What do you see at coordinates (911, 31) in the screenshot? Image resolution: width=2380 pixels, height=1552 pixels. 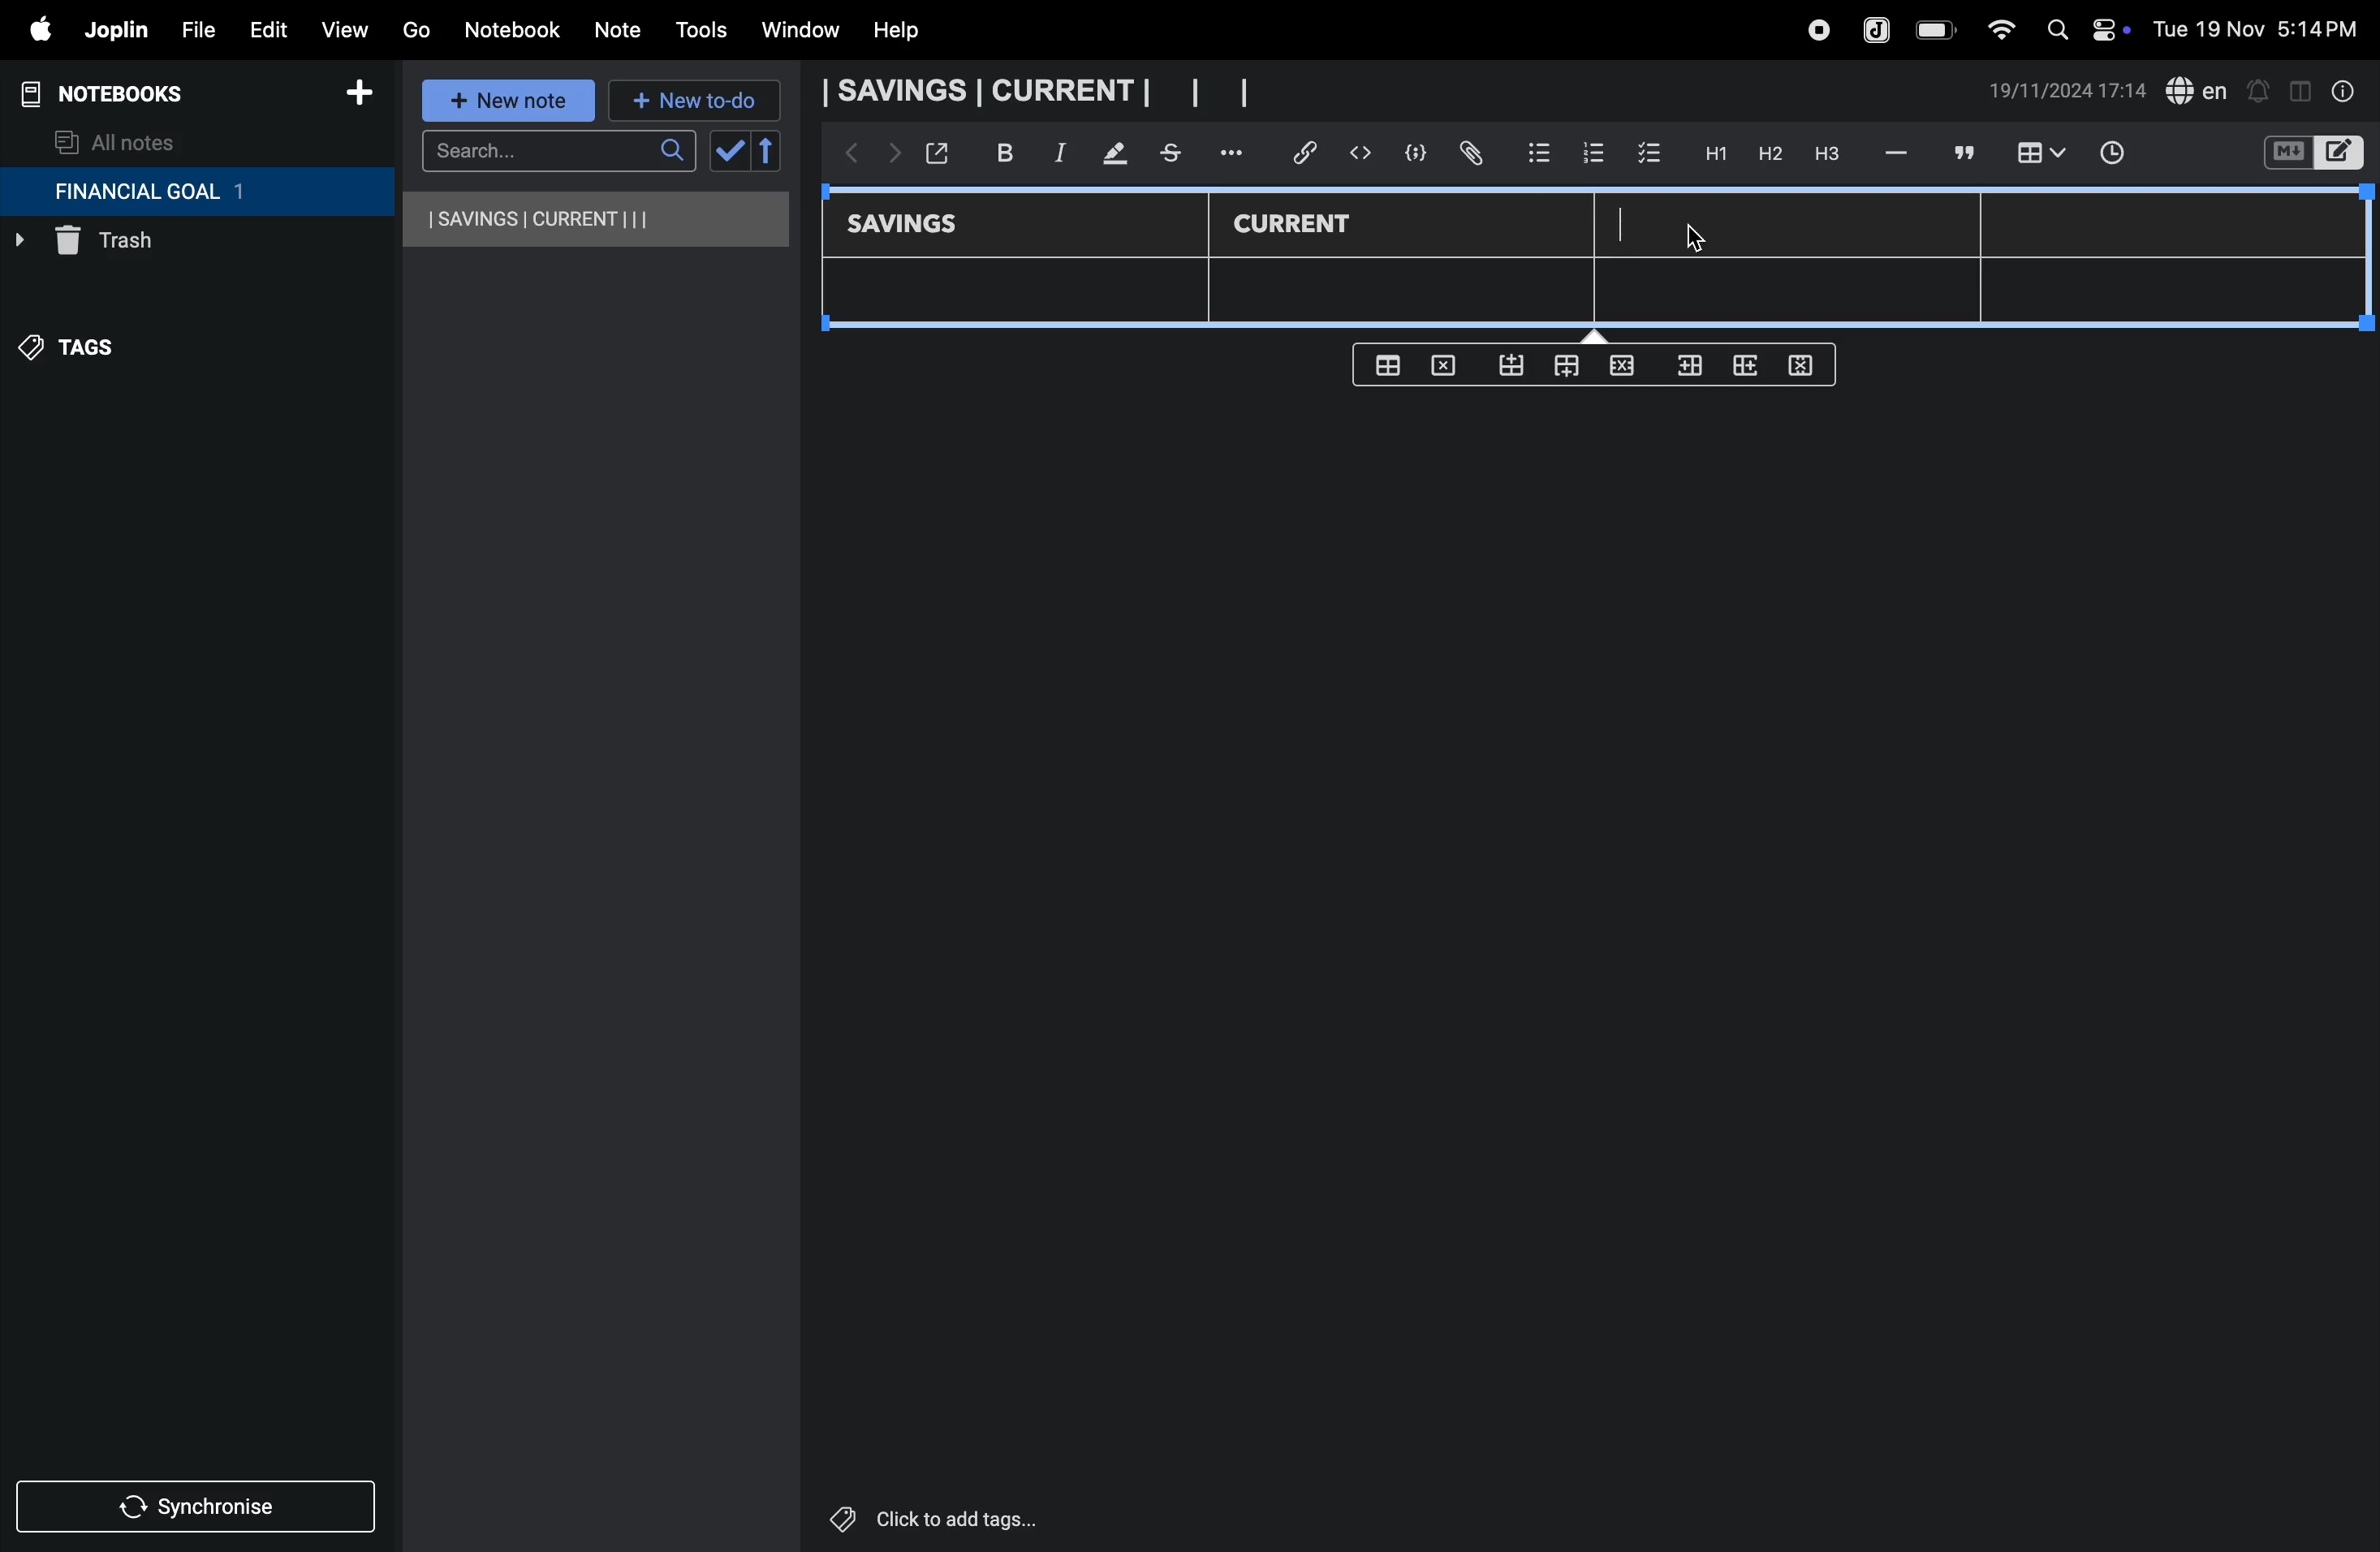 I see `help` at bounding box center [911, 31].